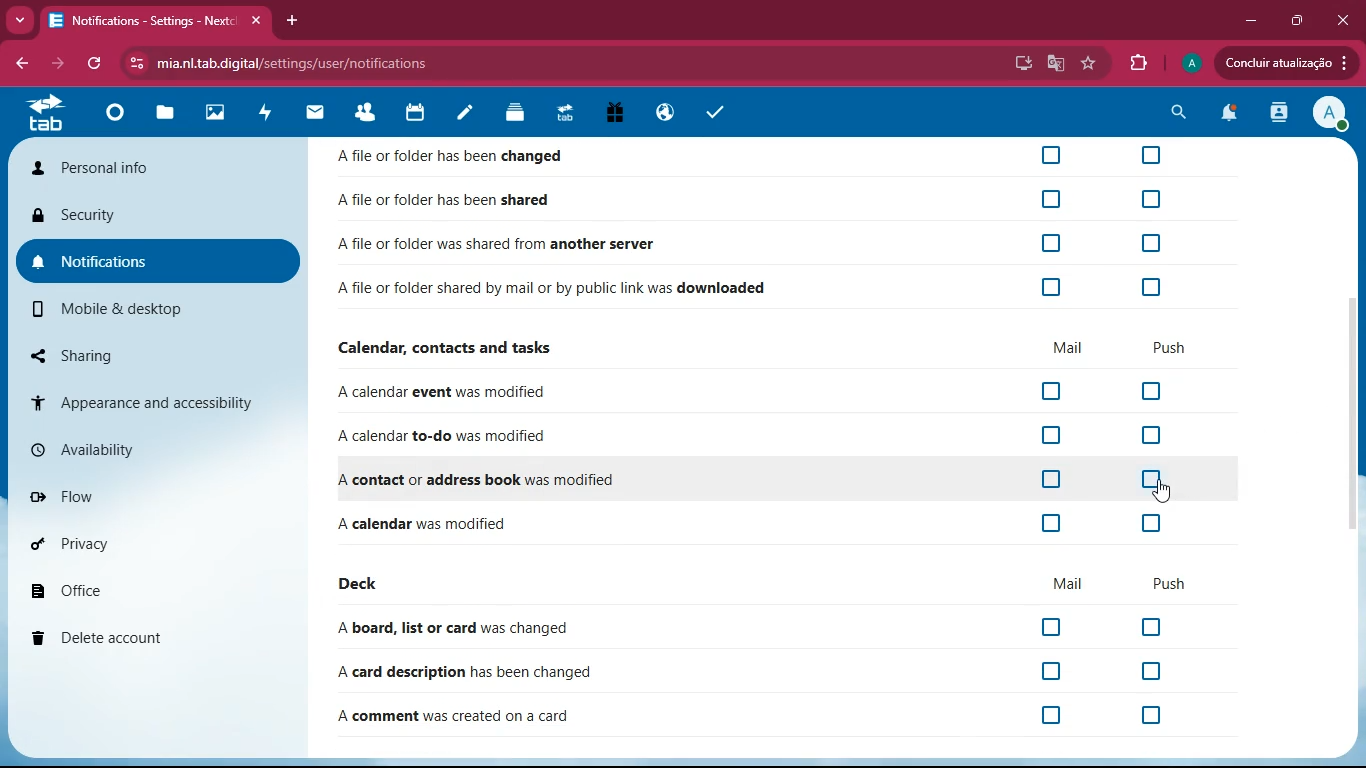 The width and height of the screenshot is (1366, 768). Describe the element at coordinates (1156, 628) in the screenshot. I see `off` at that location.